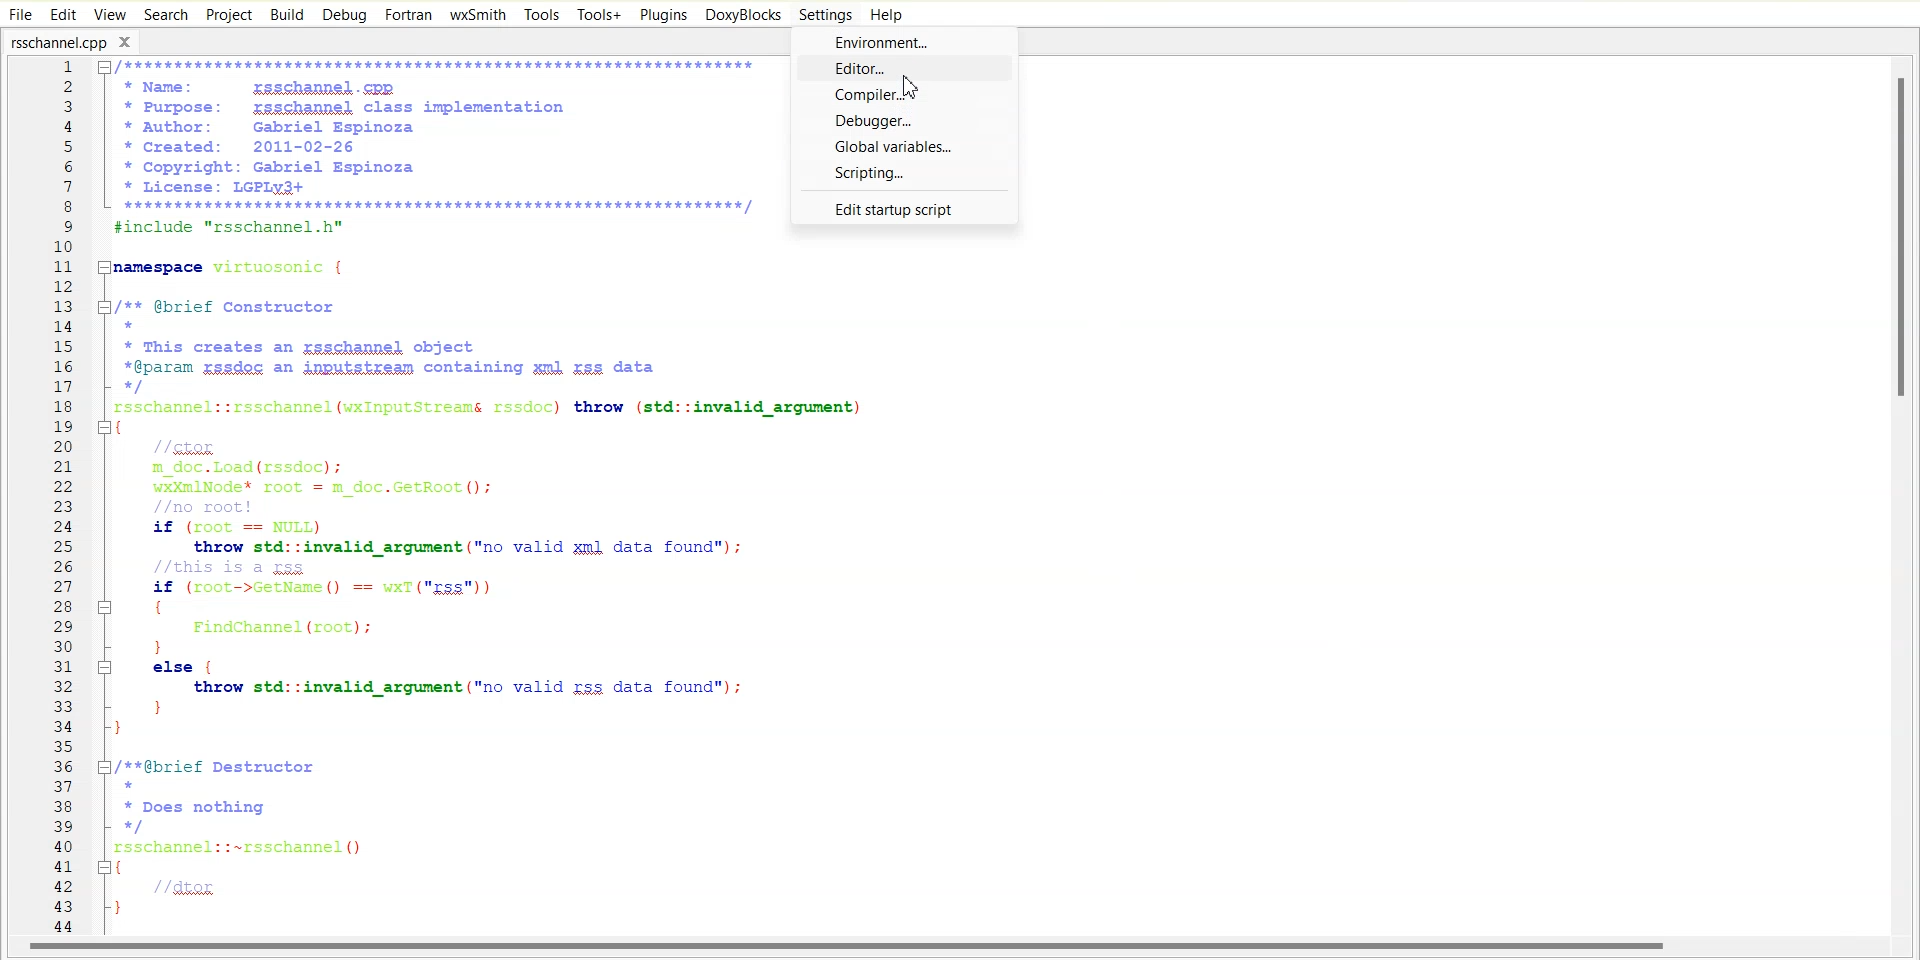  I want to click on Close, so click(131, 41).